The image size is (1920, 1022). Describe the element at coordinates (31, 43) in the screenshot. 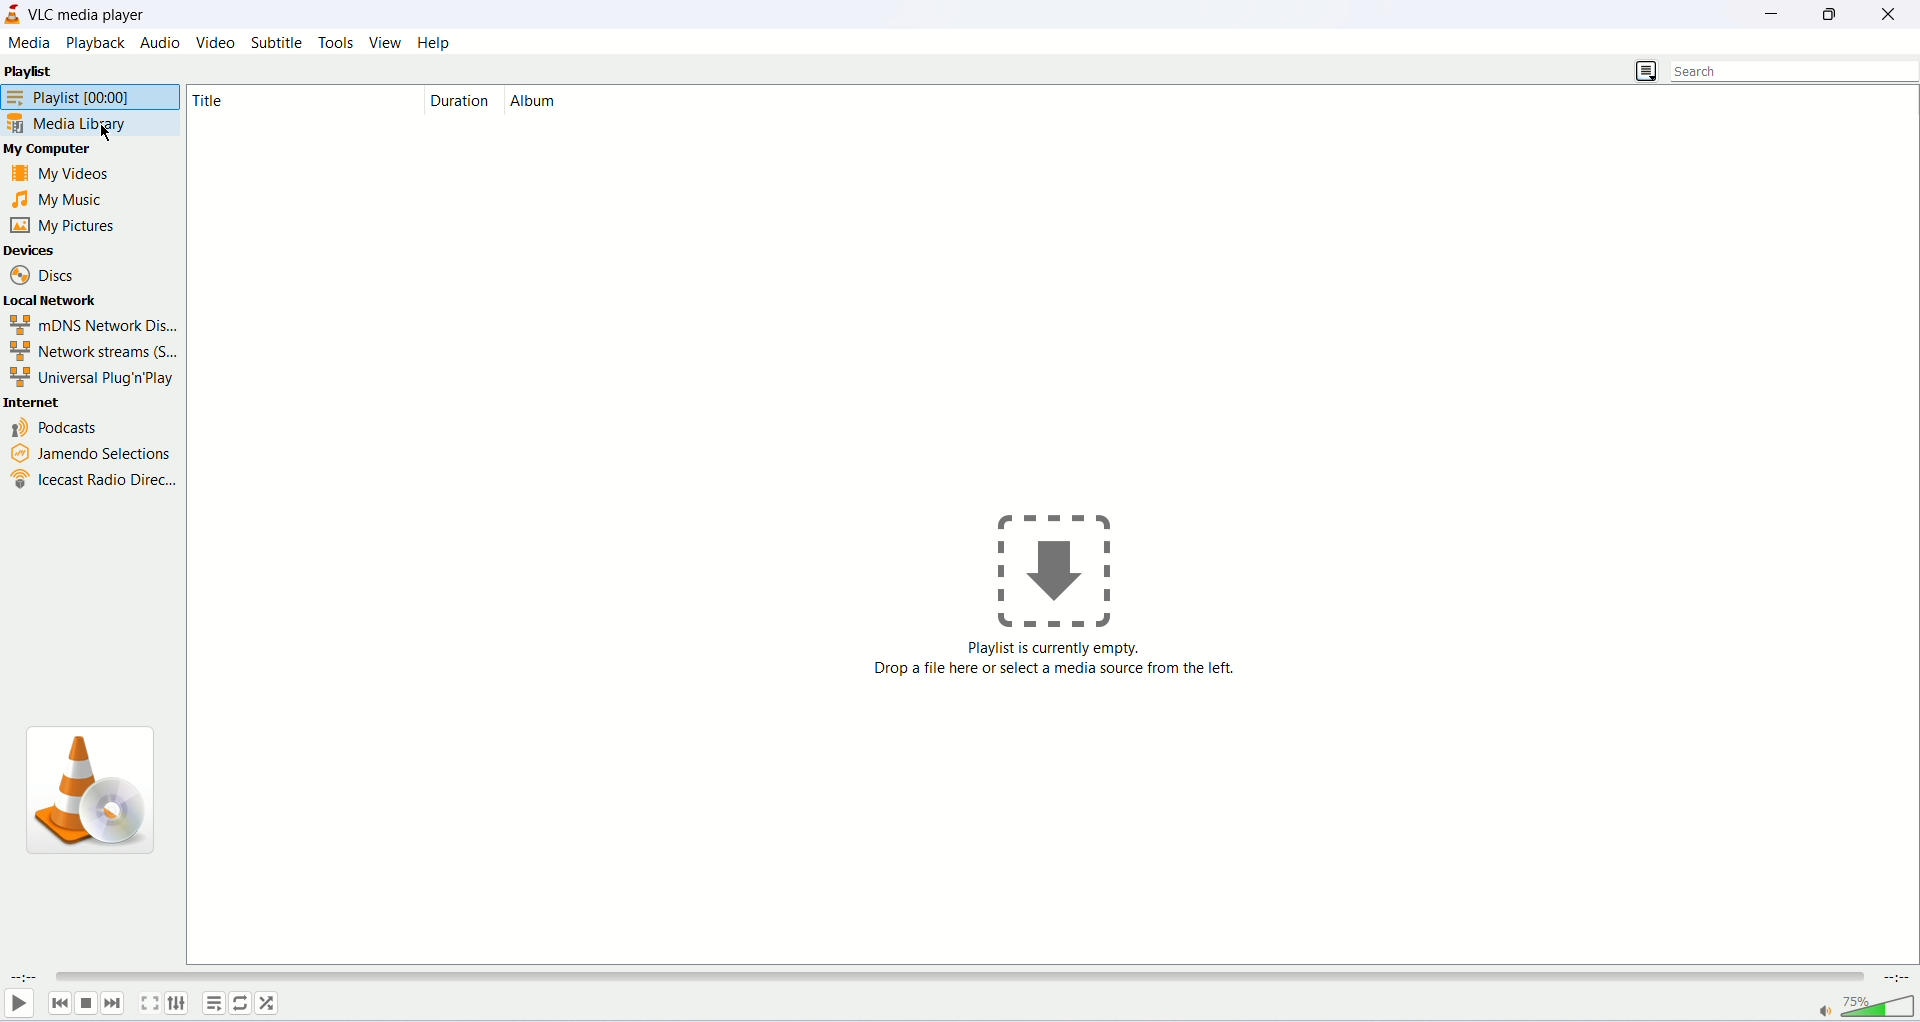

I see `media` at that location.